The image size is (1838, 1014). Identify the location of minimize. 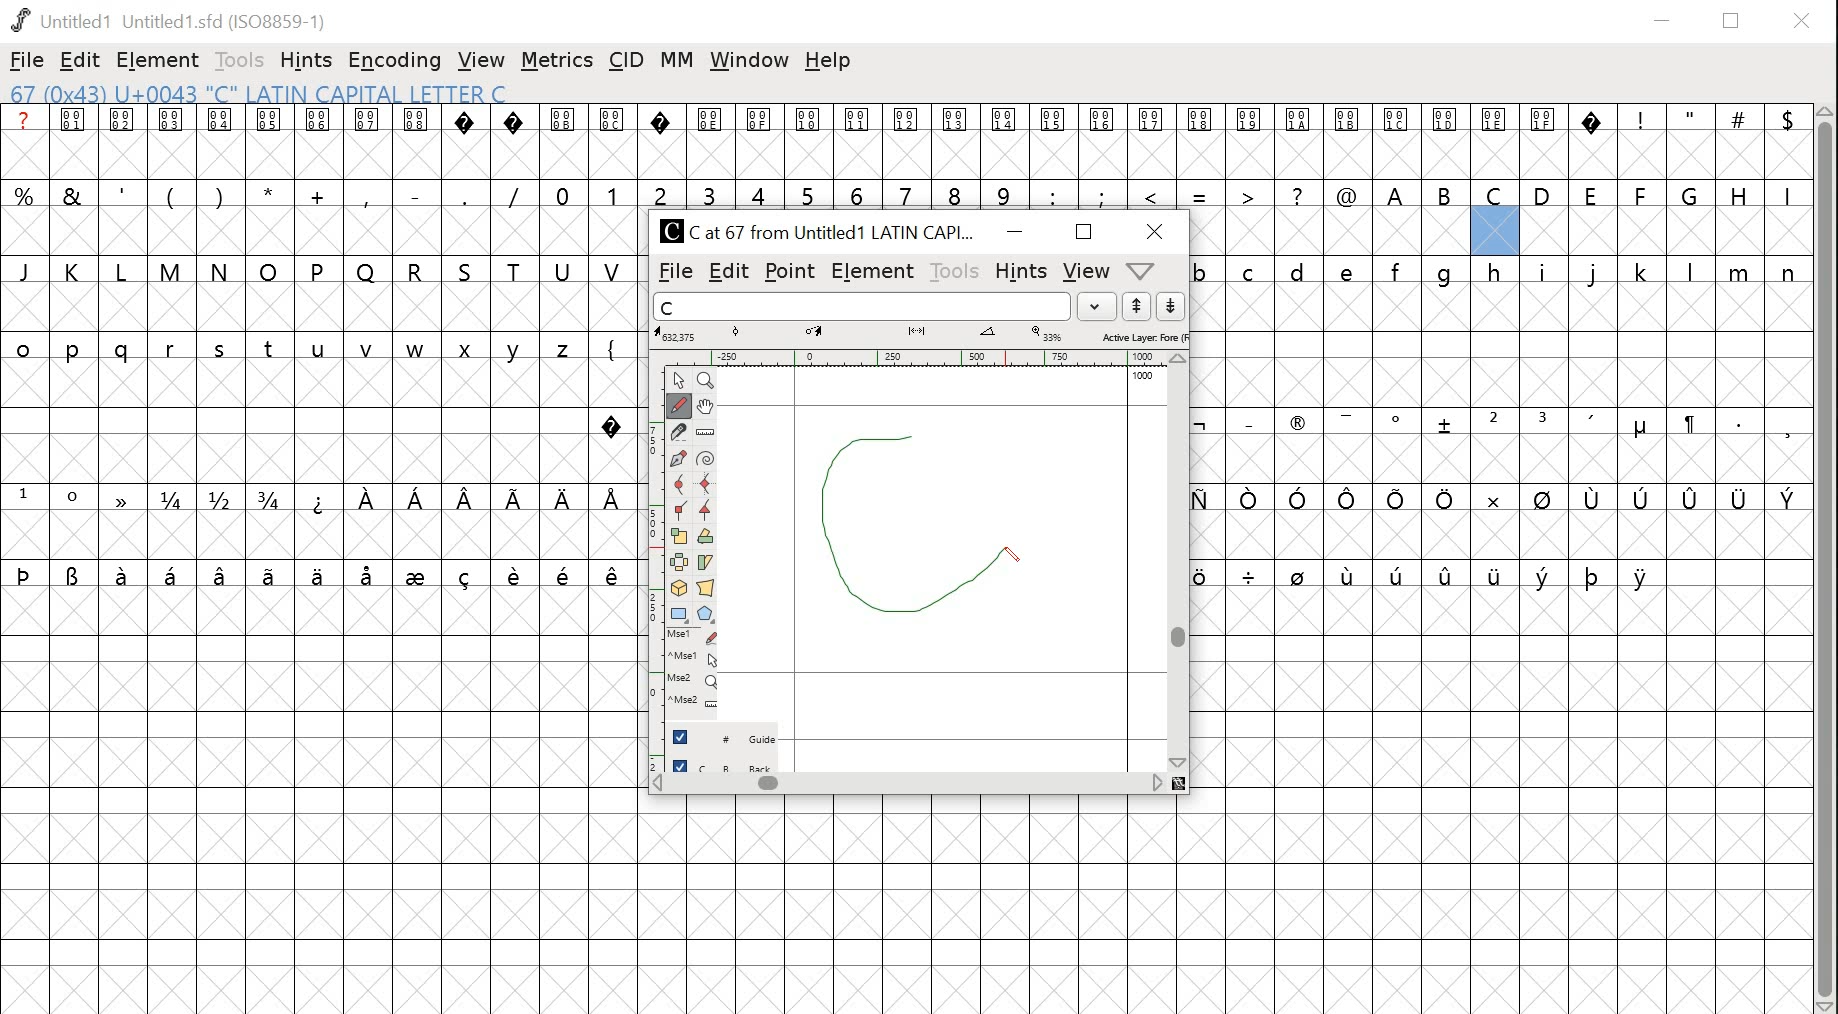
(1015, 232).